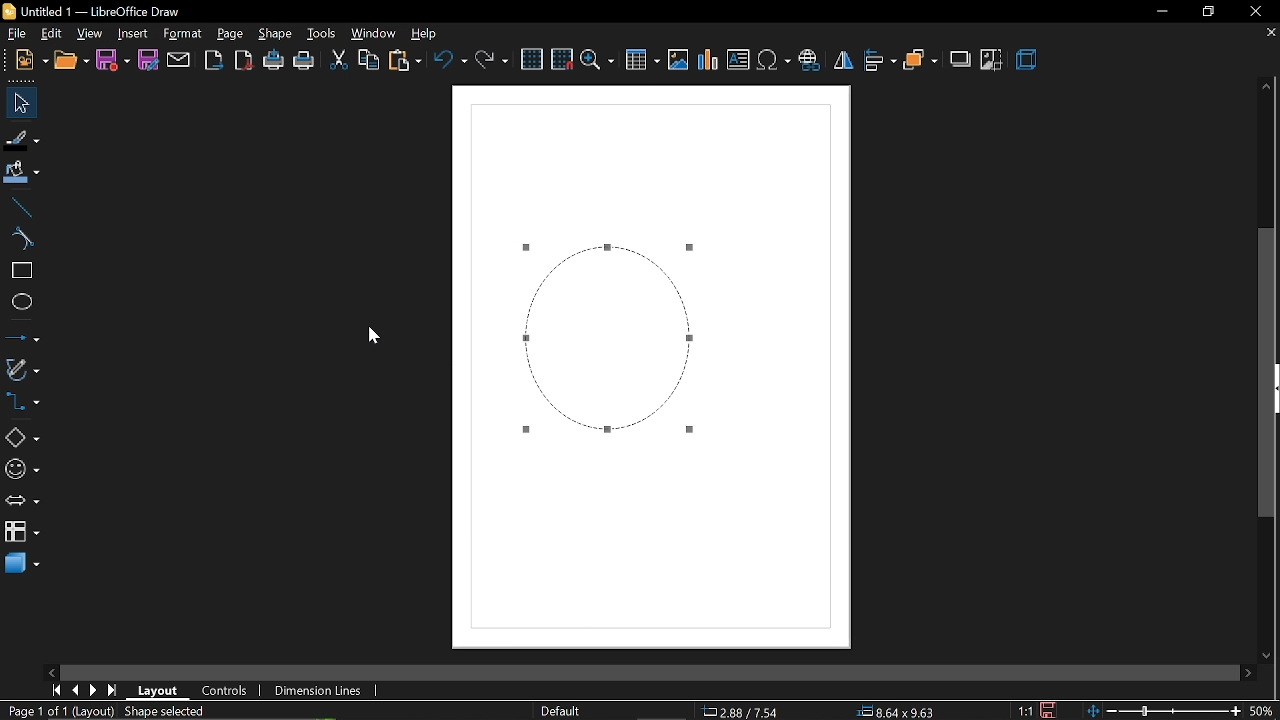 The height and width of the screenshot is (720, 1280). Describe the element at coordinates (57, 691) in the screenshot. I see `go to first page` at that location.